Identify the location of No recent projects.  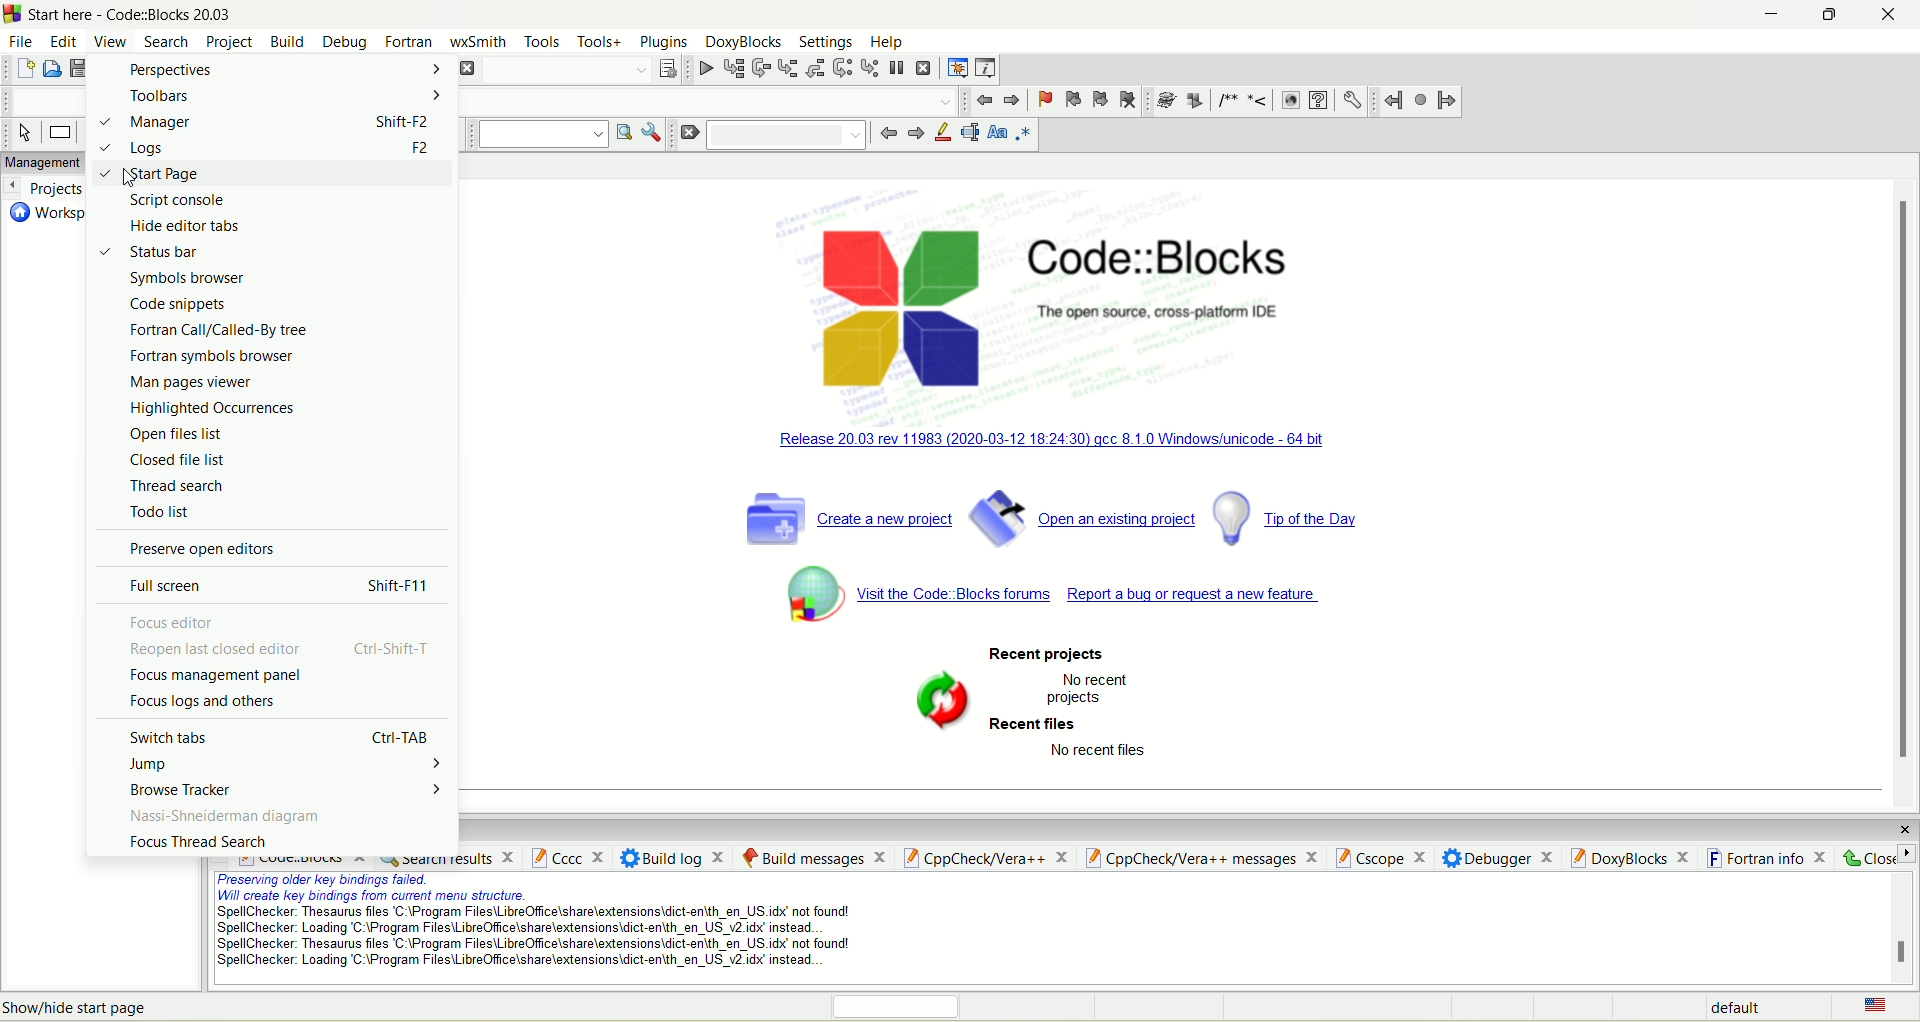
(1090, 690).